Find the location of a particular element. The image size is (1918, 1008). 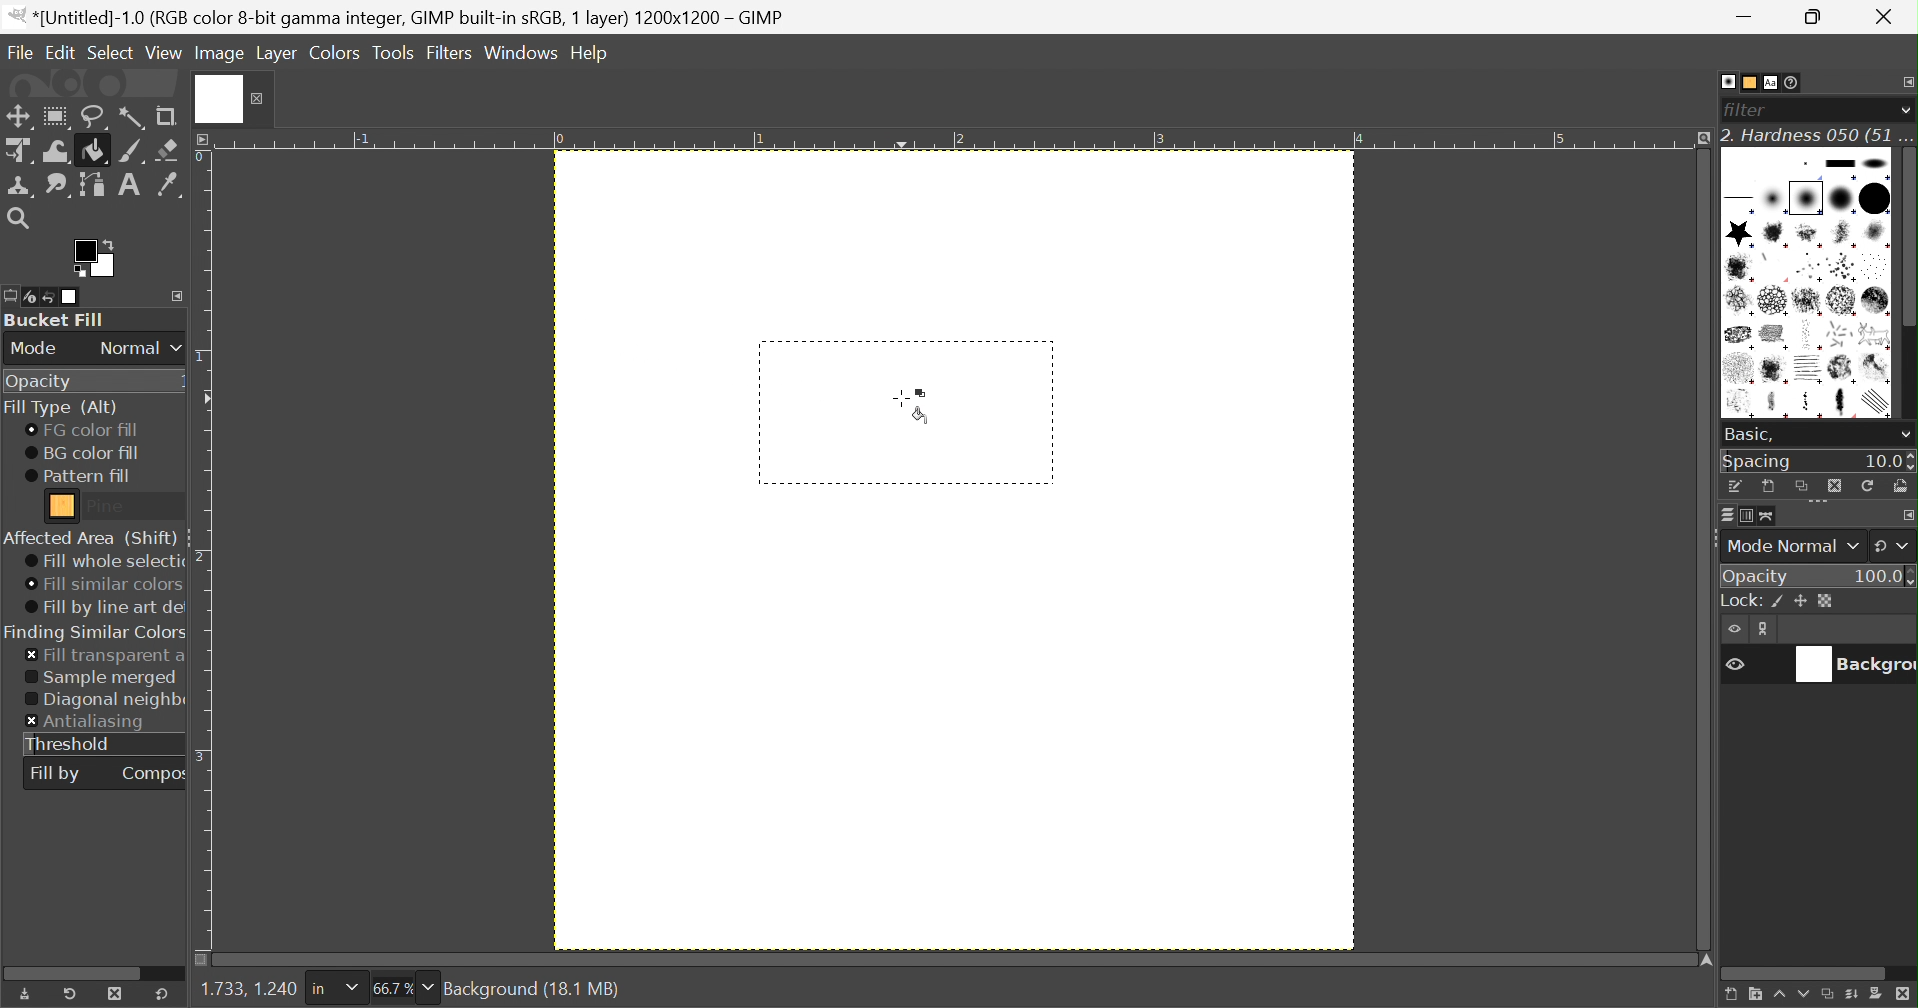

Options is located at coordinates (1820, 505).